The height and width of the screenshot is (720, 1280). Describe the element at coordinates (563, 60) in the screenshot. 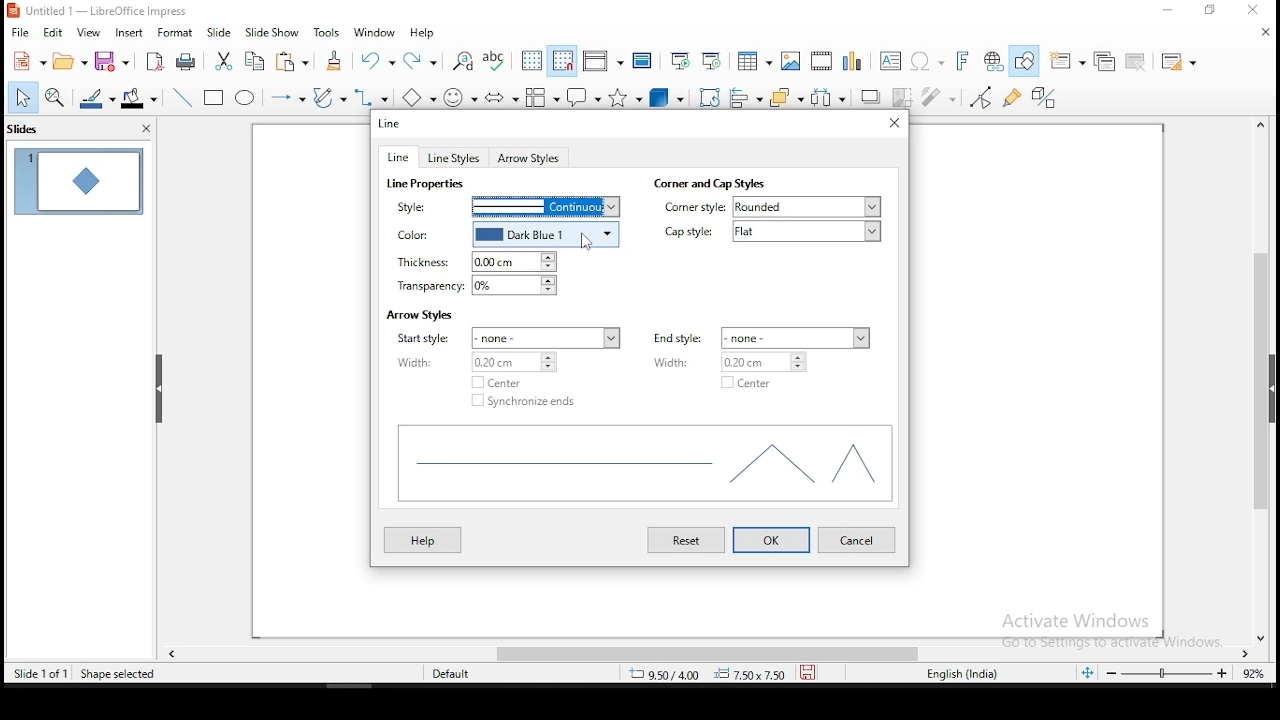

I see `snap to grid` at that location.